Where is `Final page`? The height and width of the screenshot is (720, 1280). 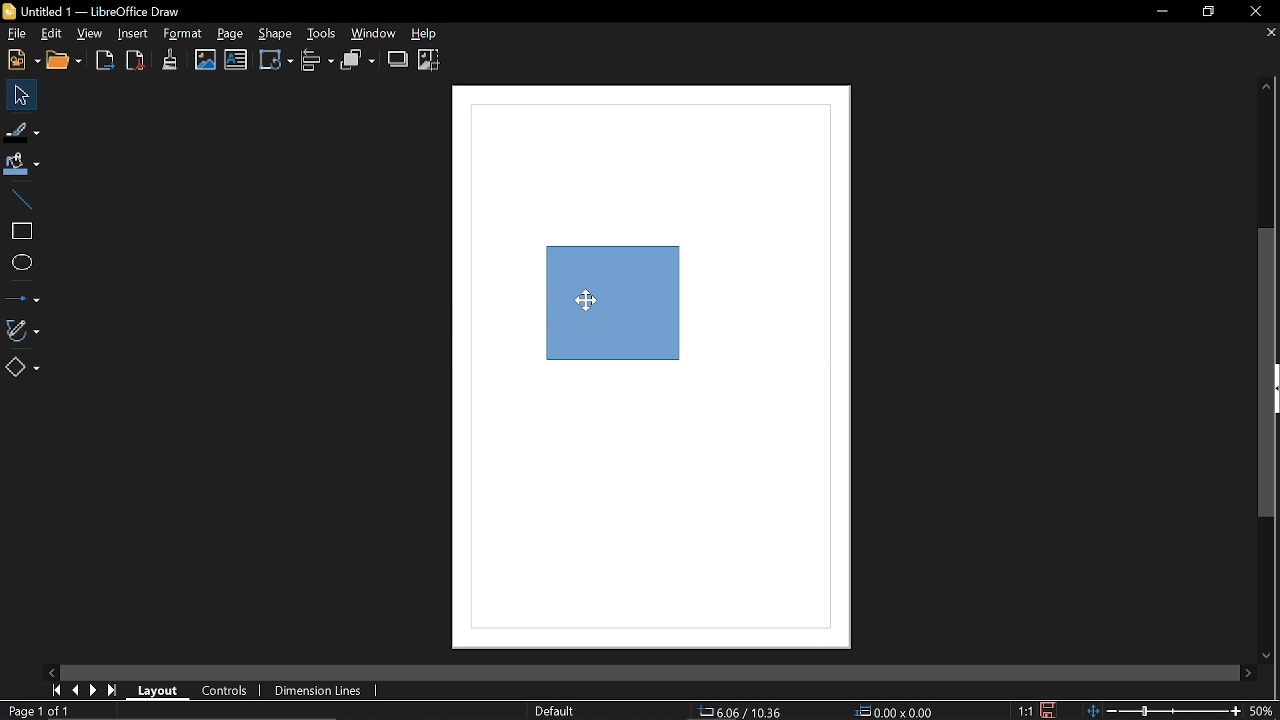
Final page is located at coordinates (114, 691).